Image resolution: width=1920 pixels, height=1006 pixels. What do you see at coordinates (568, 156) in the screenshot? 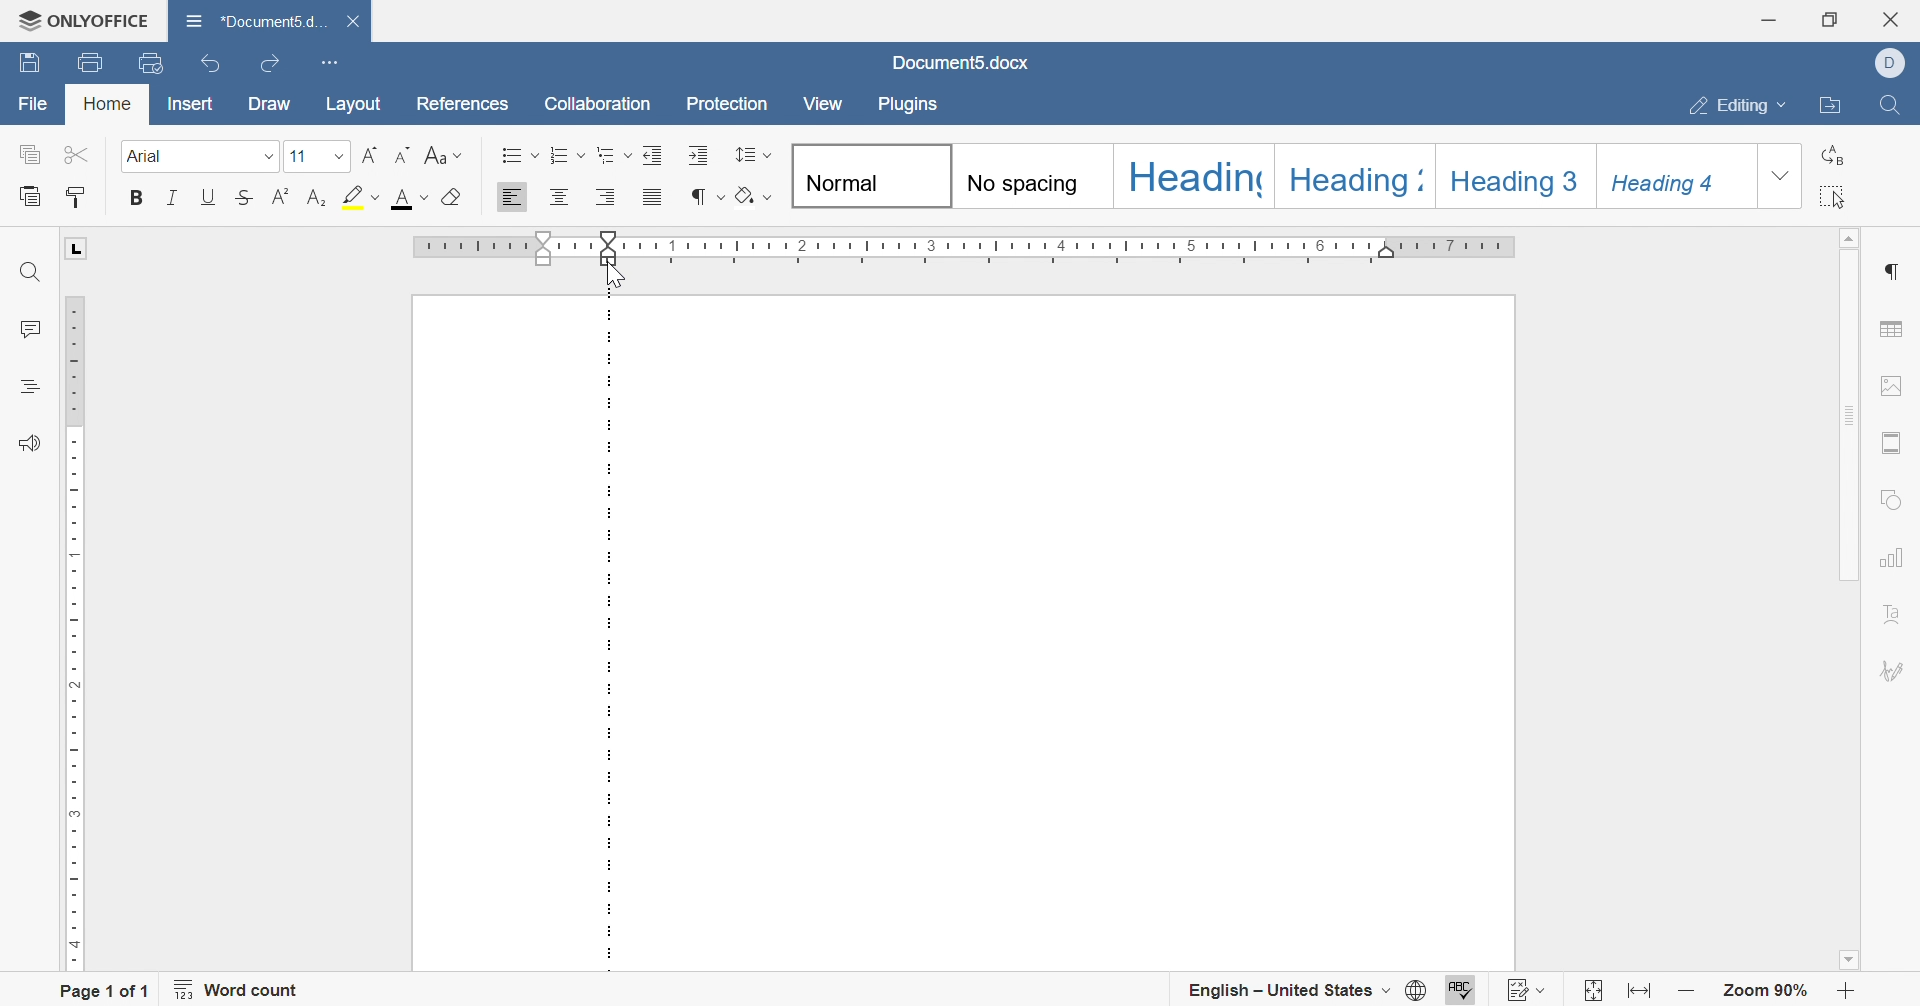
I see `numbering` at bounding box center [568, 156].